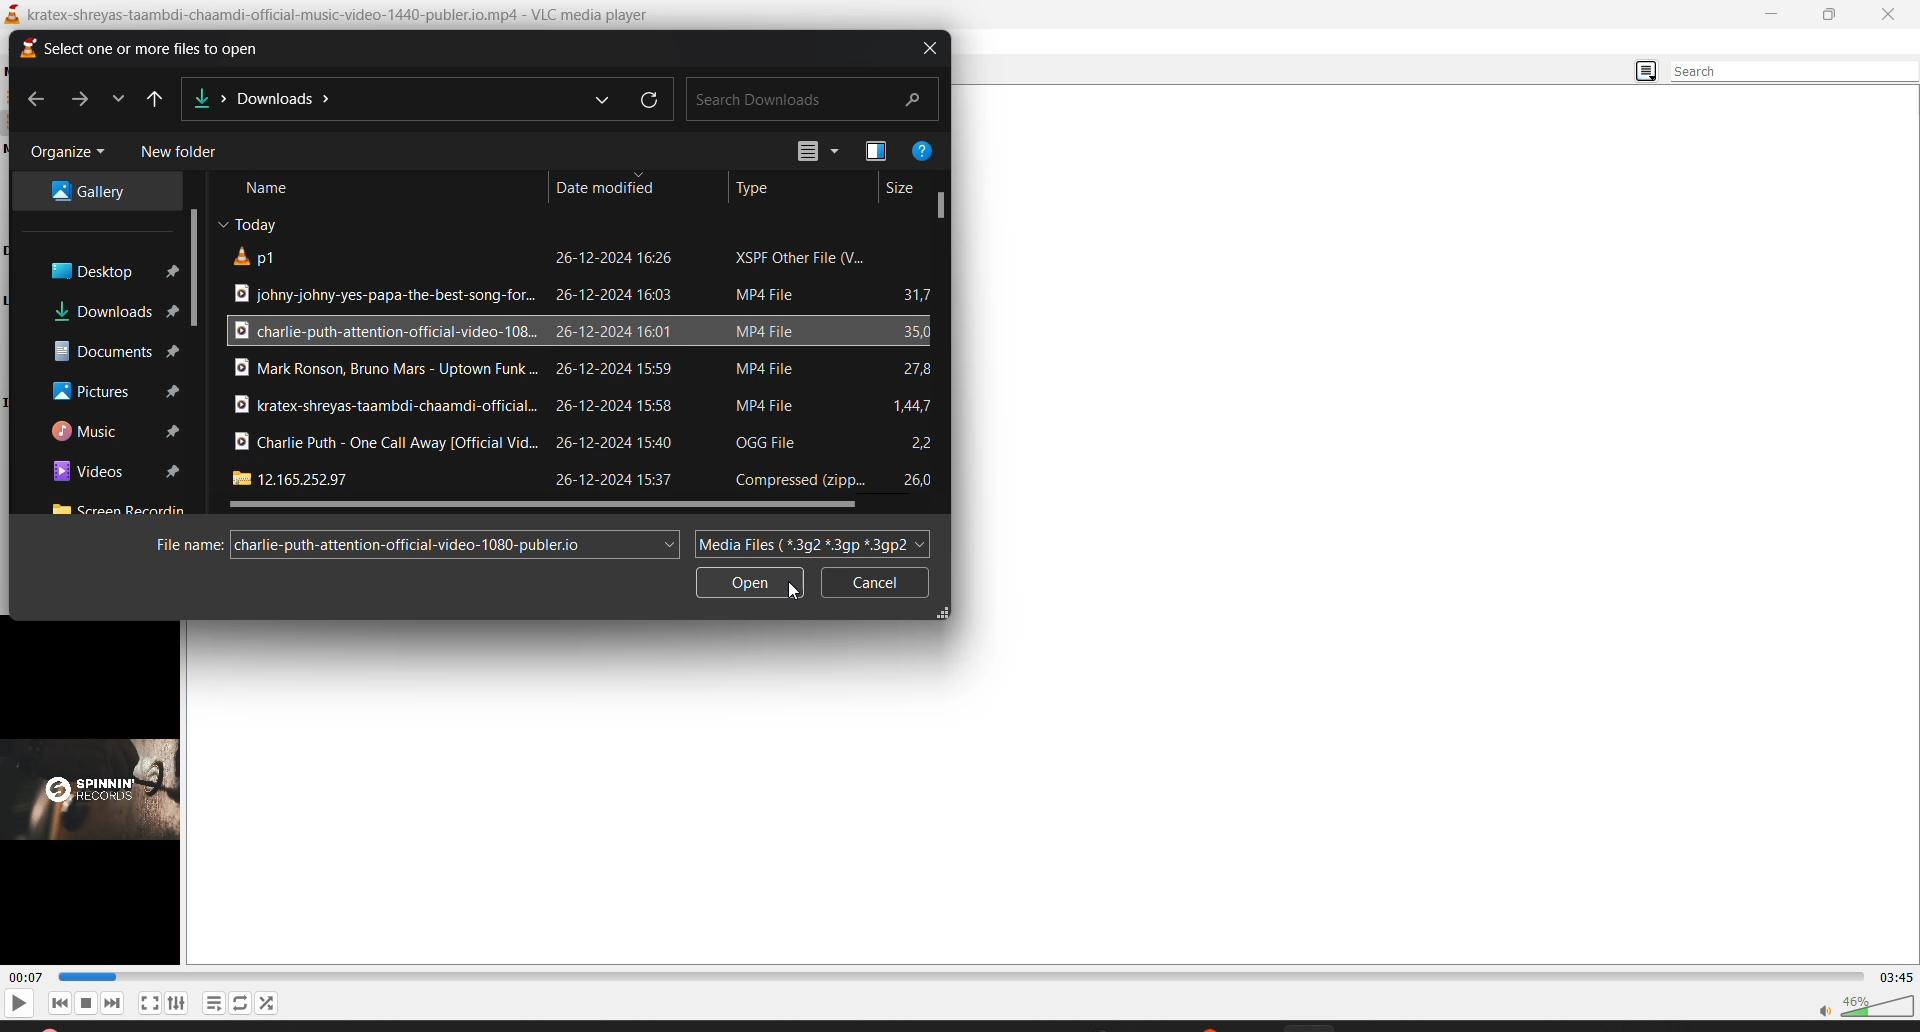 This screenshot has width=1920, height=1032. I want to click on file title, so click(339, 477).